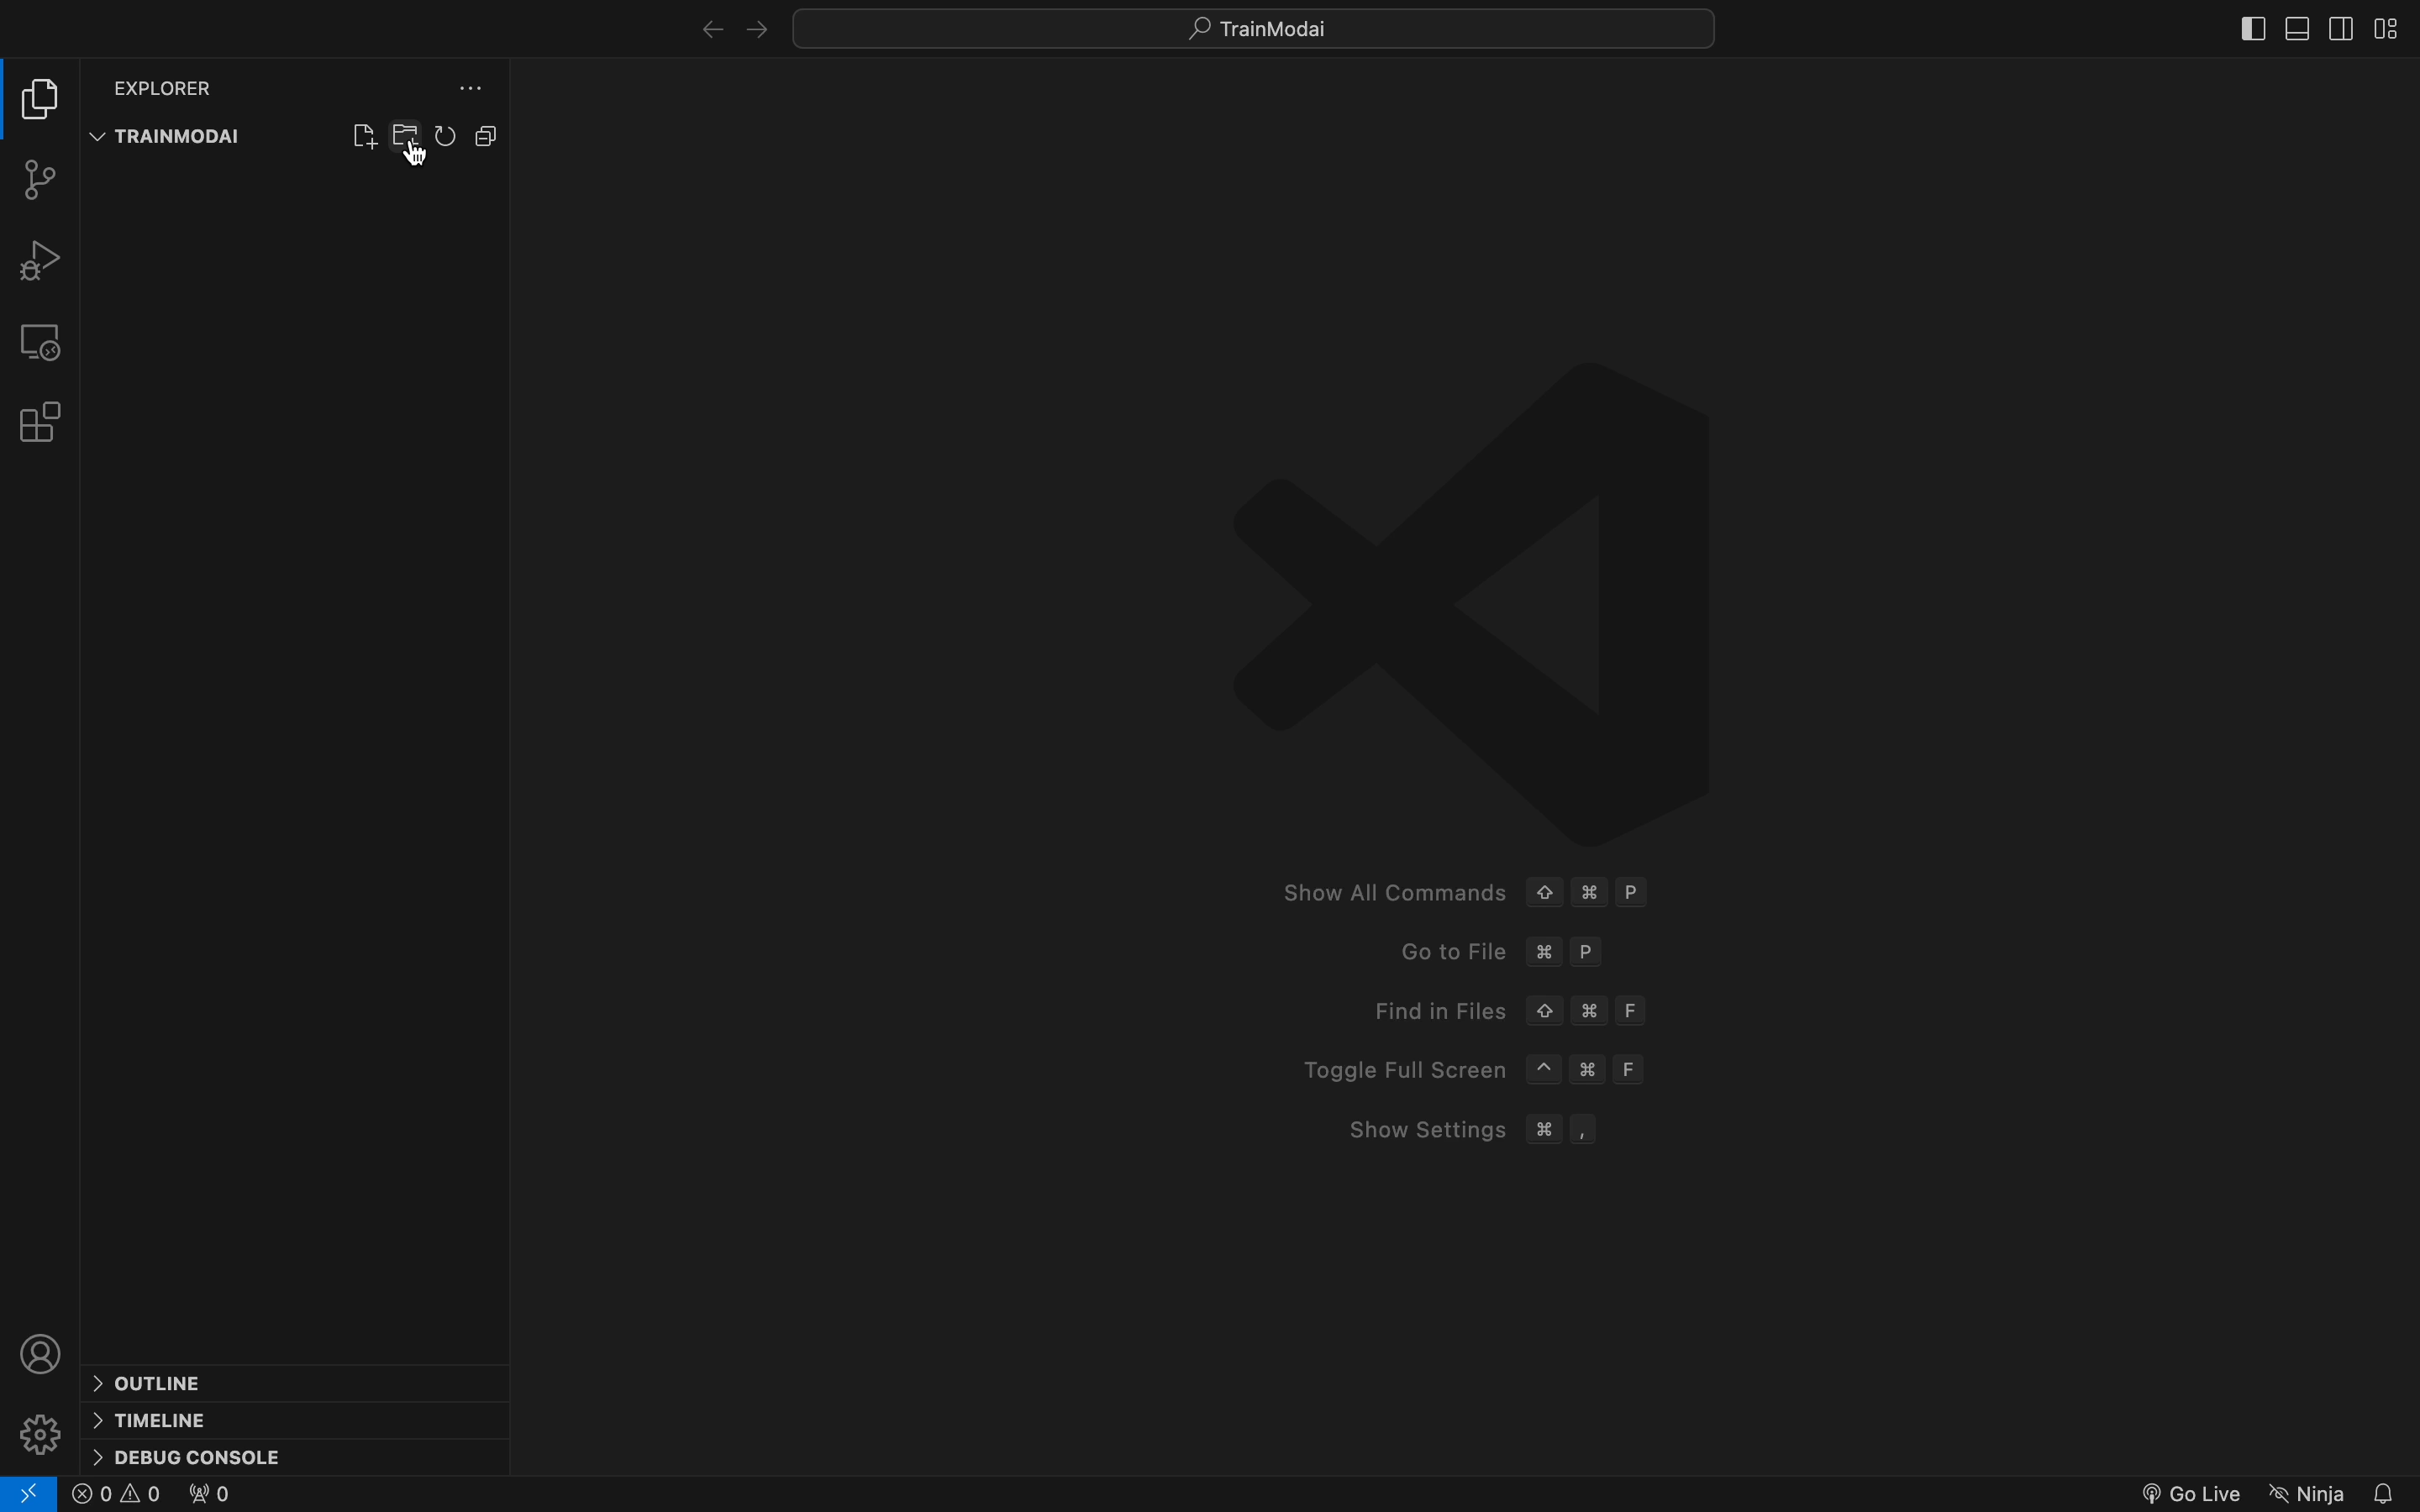  I want to click on create folder, so click(408, 132).